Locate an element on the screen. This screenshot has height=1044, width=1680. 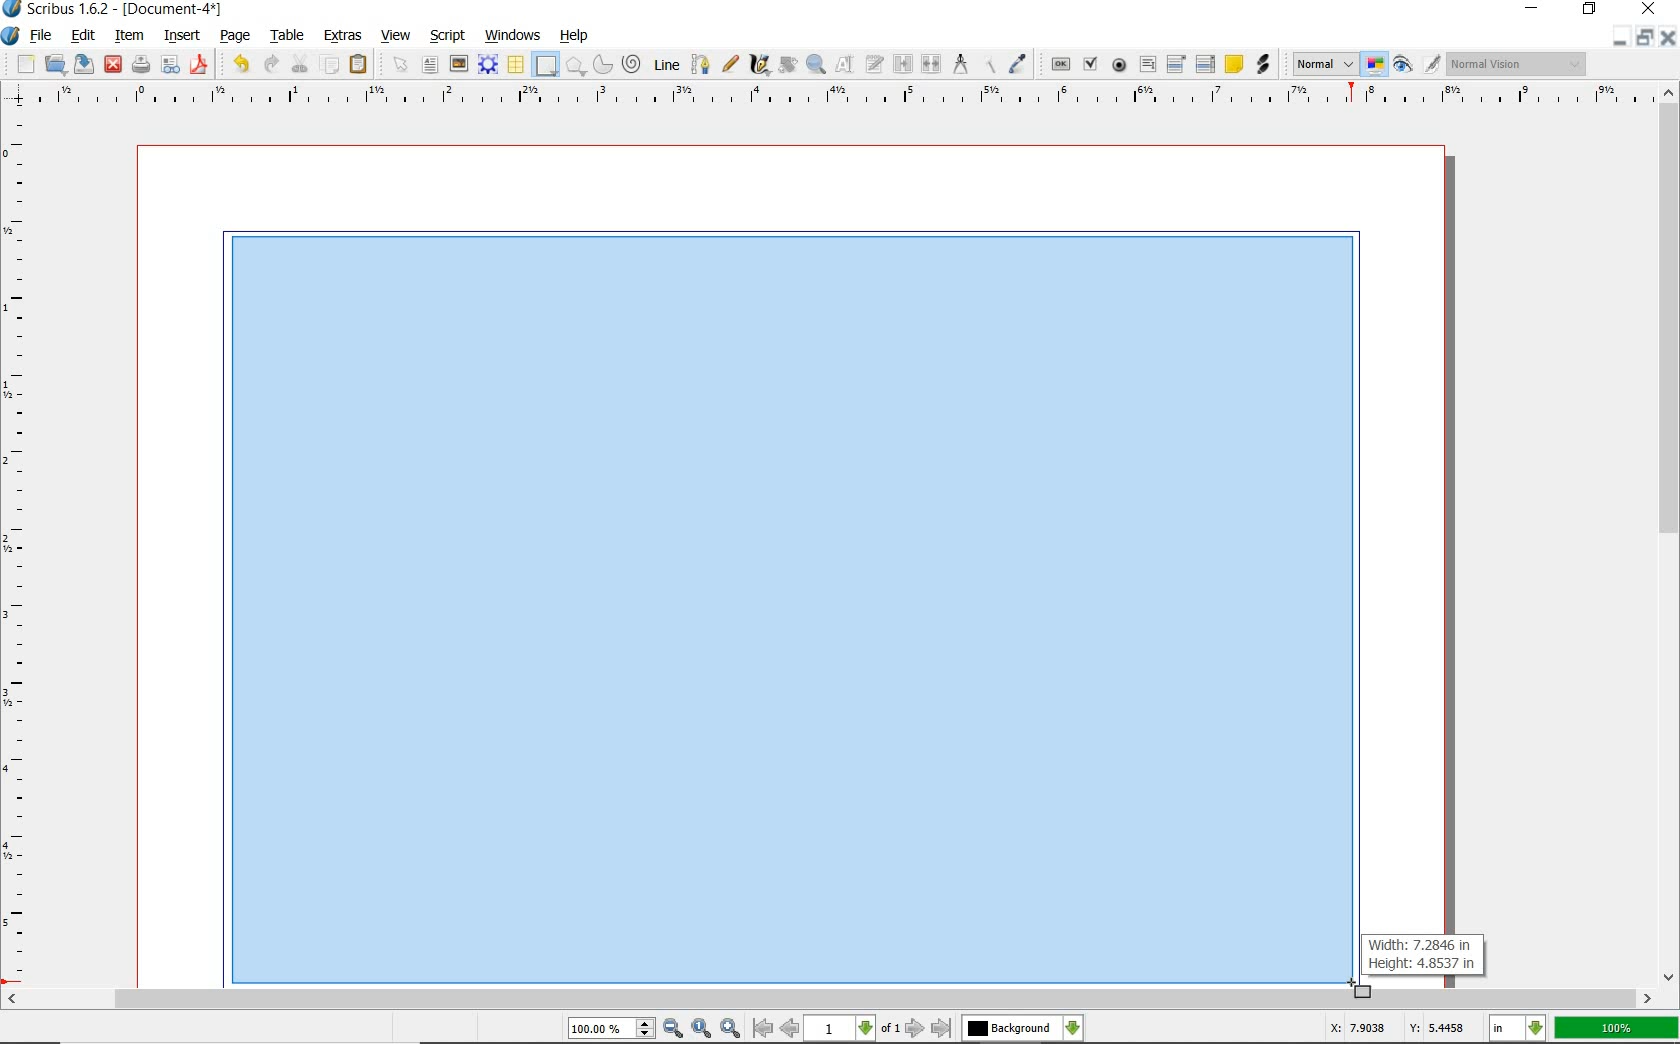
toggle color management is located at coordinates (1376, 66).